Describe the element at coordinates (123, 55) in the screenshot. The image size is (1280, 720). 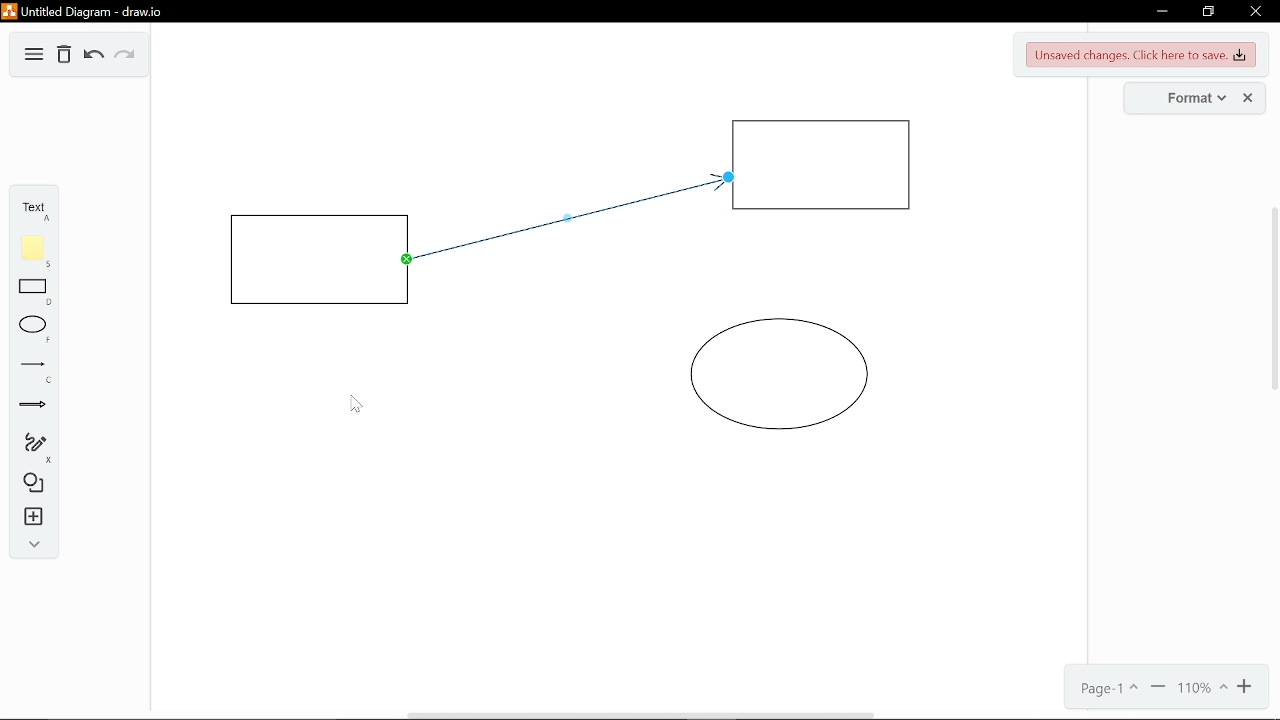
I see `Redo` at that location.